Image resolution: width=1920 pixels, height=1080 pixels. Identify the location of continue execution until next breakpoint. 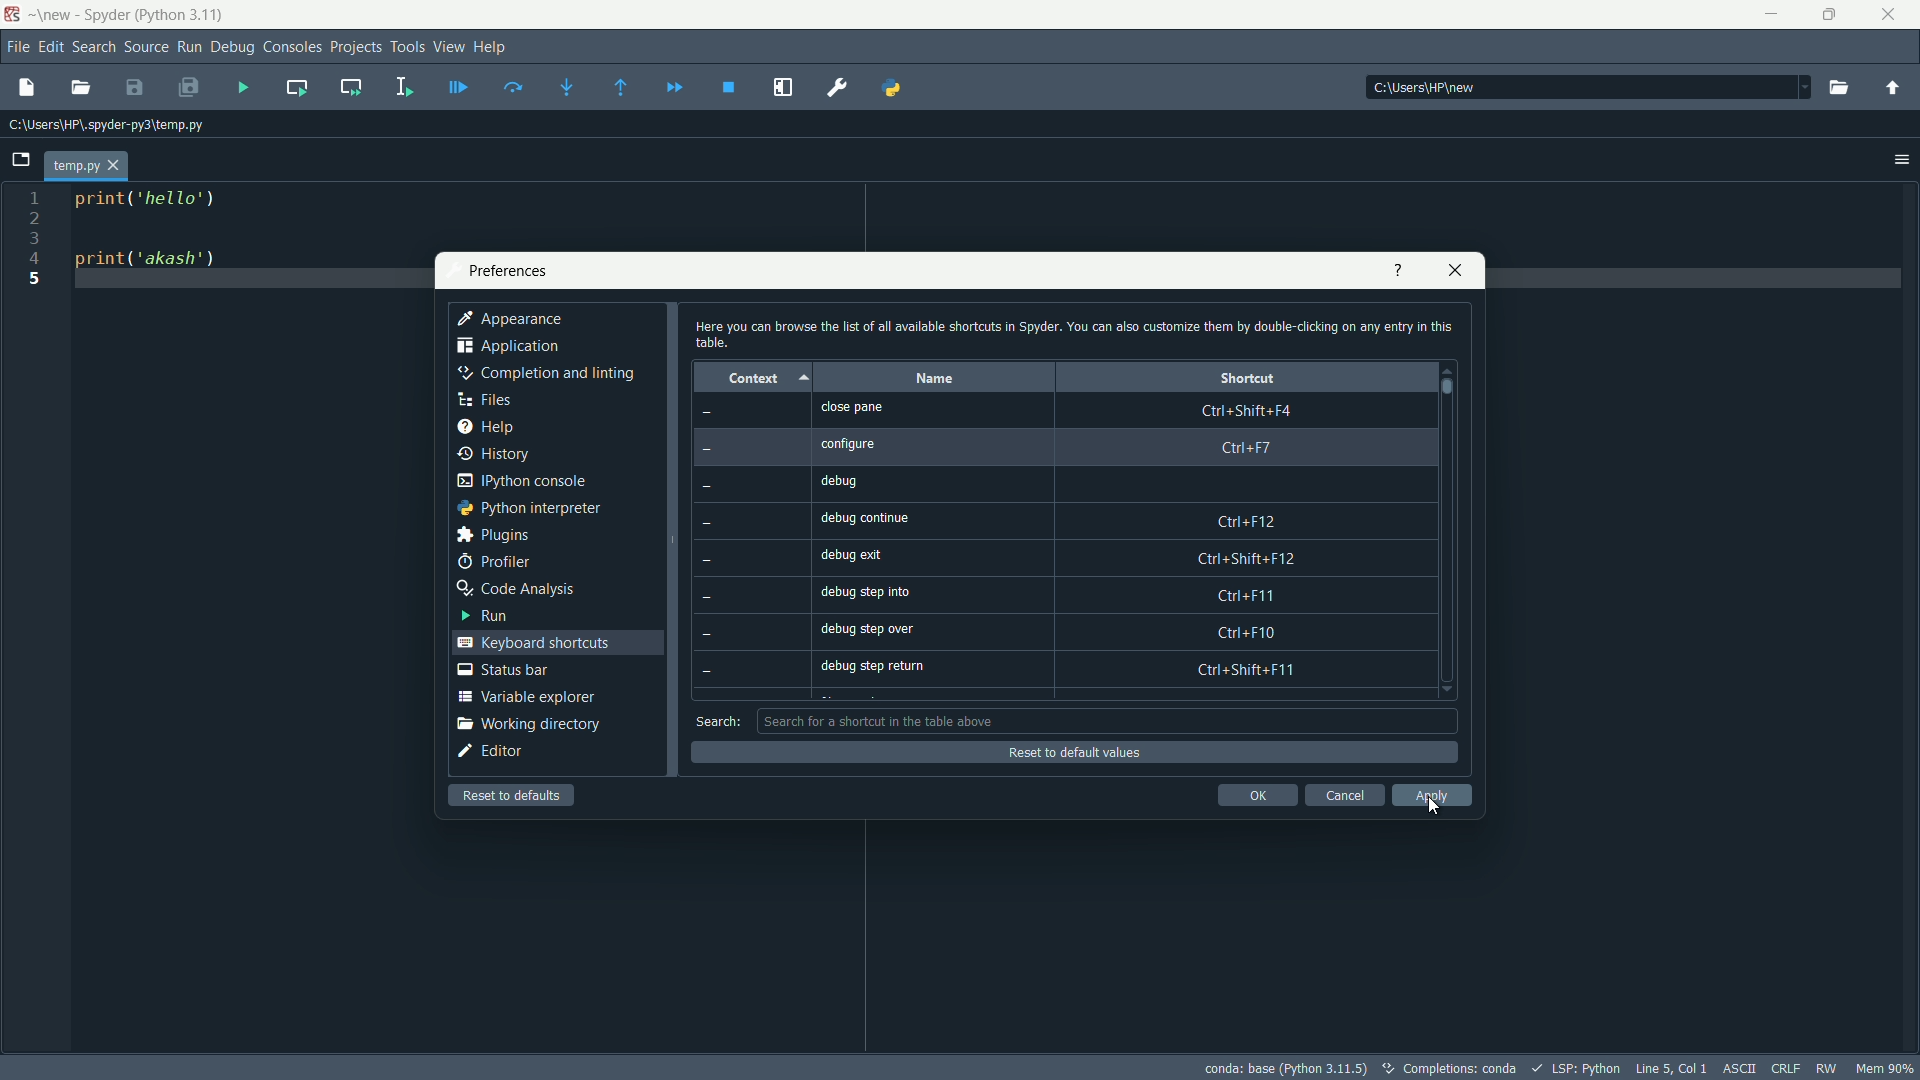
(673, 88).